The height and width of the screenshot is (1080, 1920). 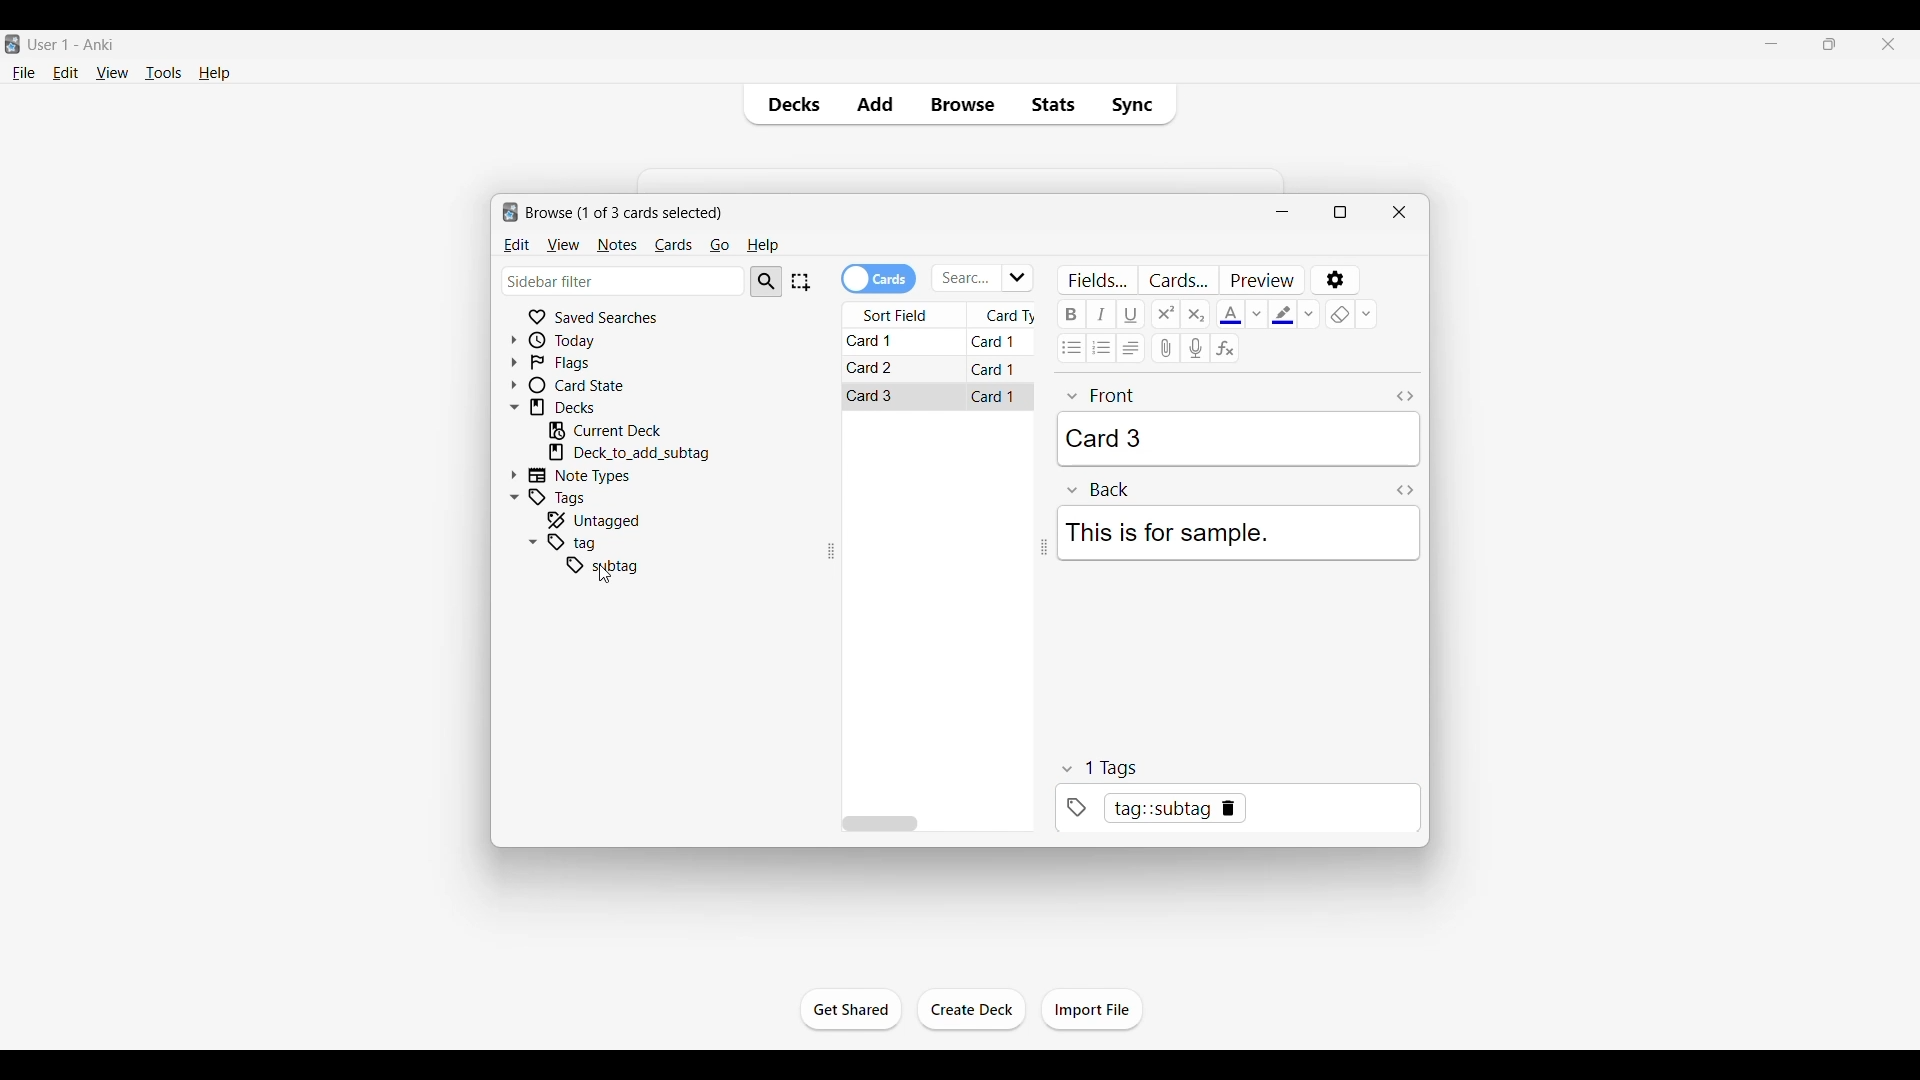 What do you see at coordinates (1071, 314) in the screenshot?
I see `Bold text` at bounding box center [1071, 314].